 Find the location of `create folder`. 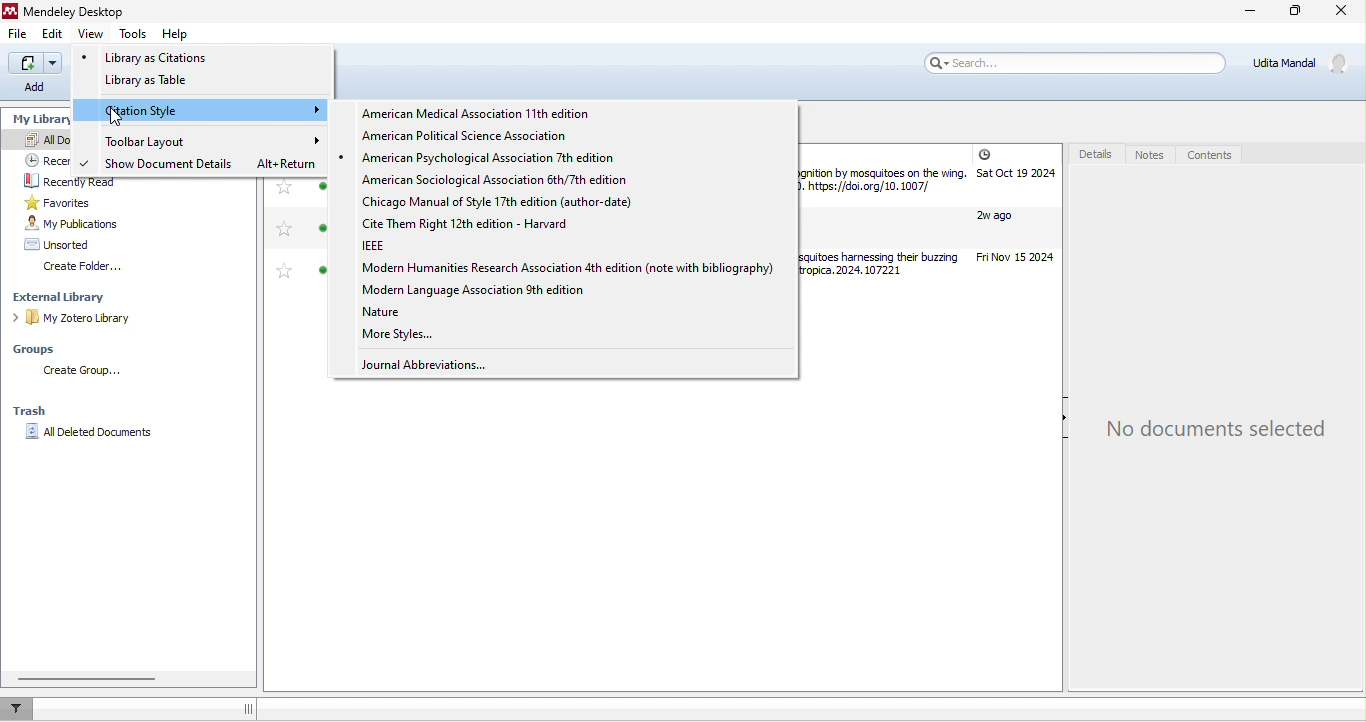

create folder is located at coordinates (85, 269).